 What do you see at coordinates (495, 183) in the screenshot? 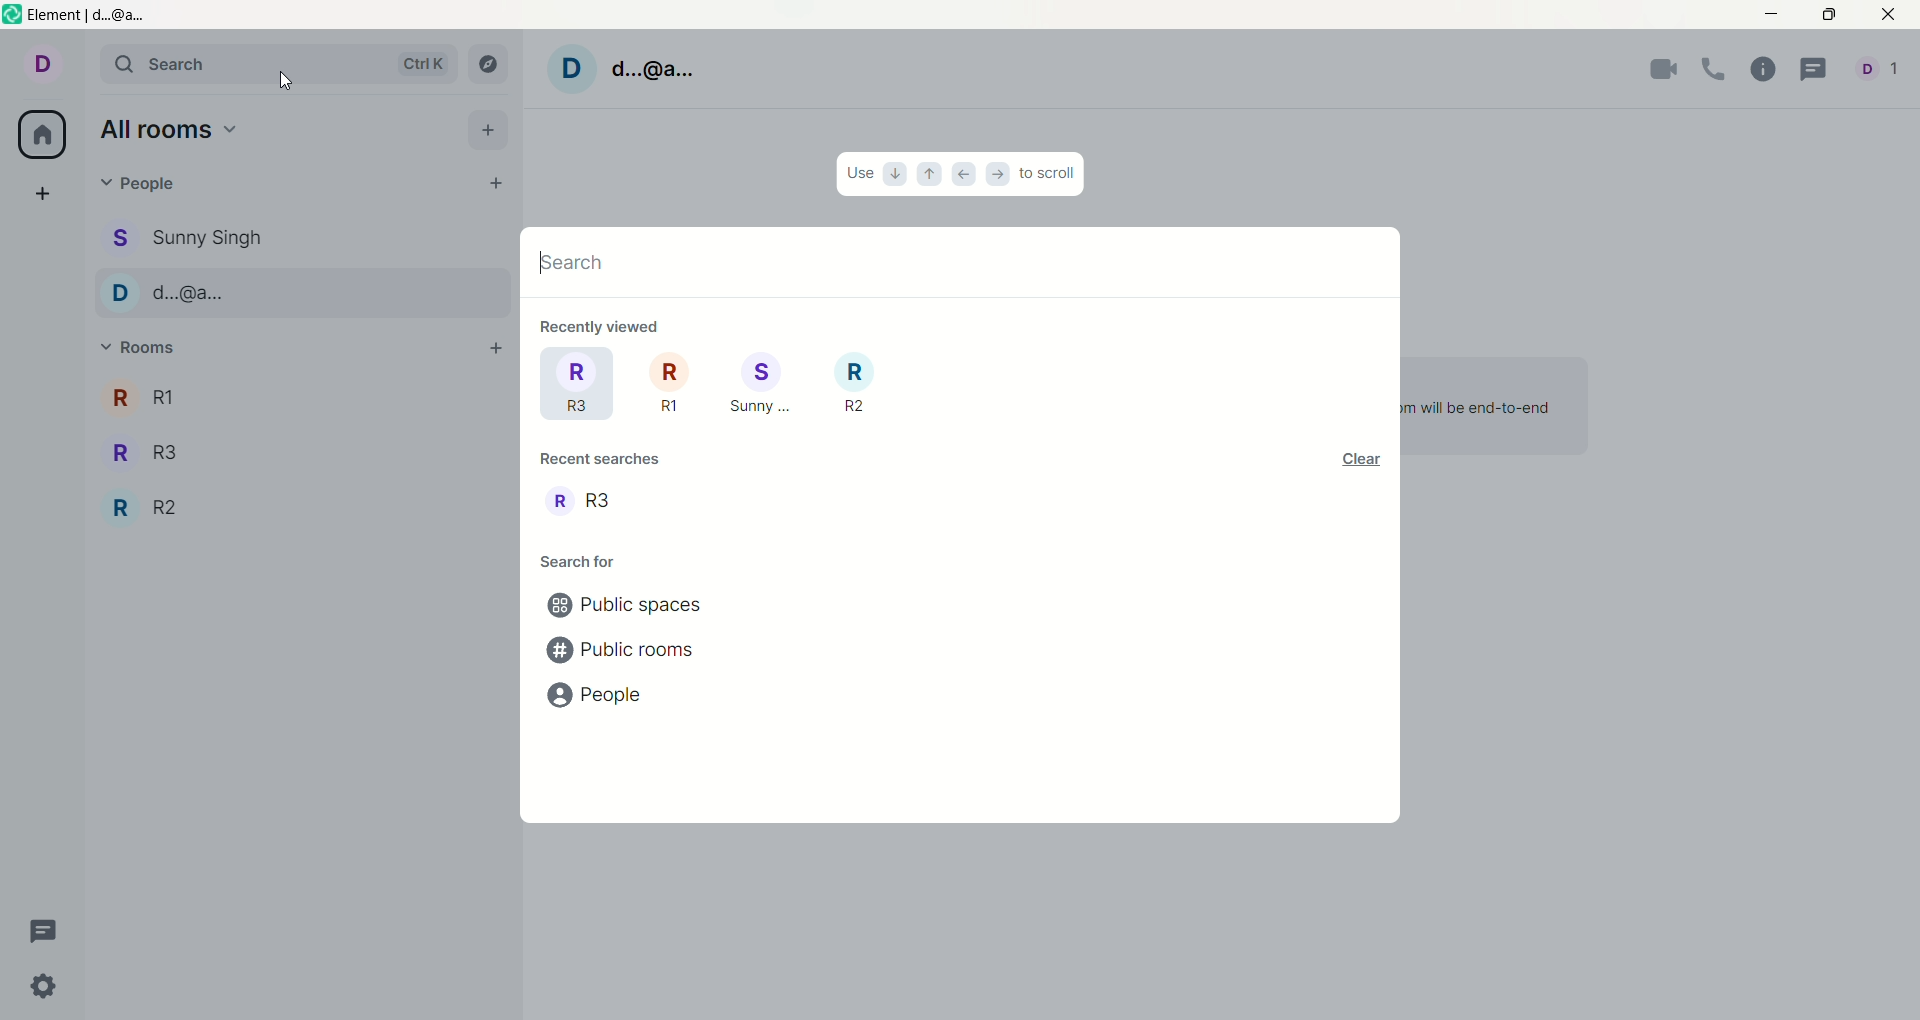
I see `start chat` at bounding box center [495, 183].